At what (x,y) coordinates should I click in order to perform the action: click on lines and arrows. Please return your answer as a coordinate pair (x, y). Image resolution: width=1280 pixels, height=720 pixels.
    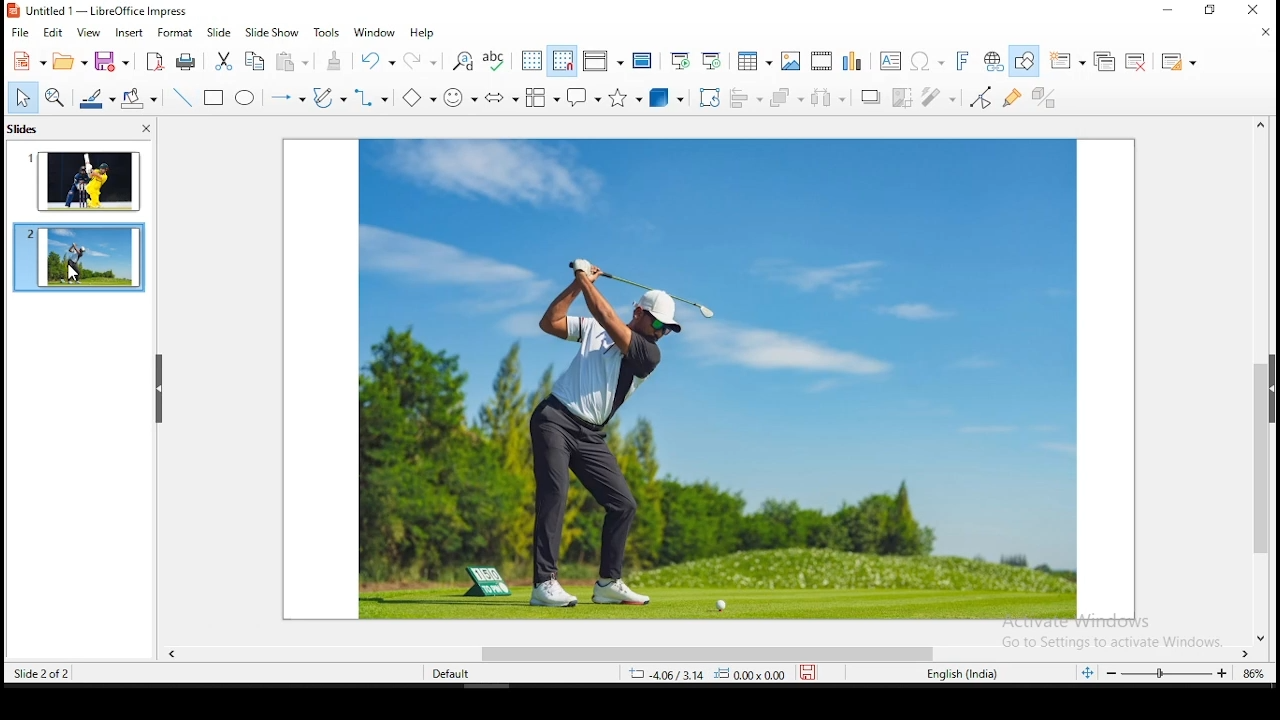
    Looking at the image, I should click on (289, 99).